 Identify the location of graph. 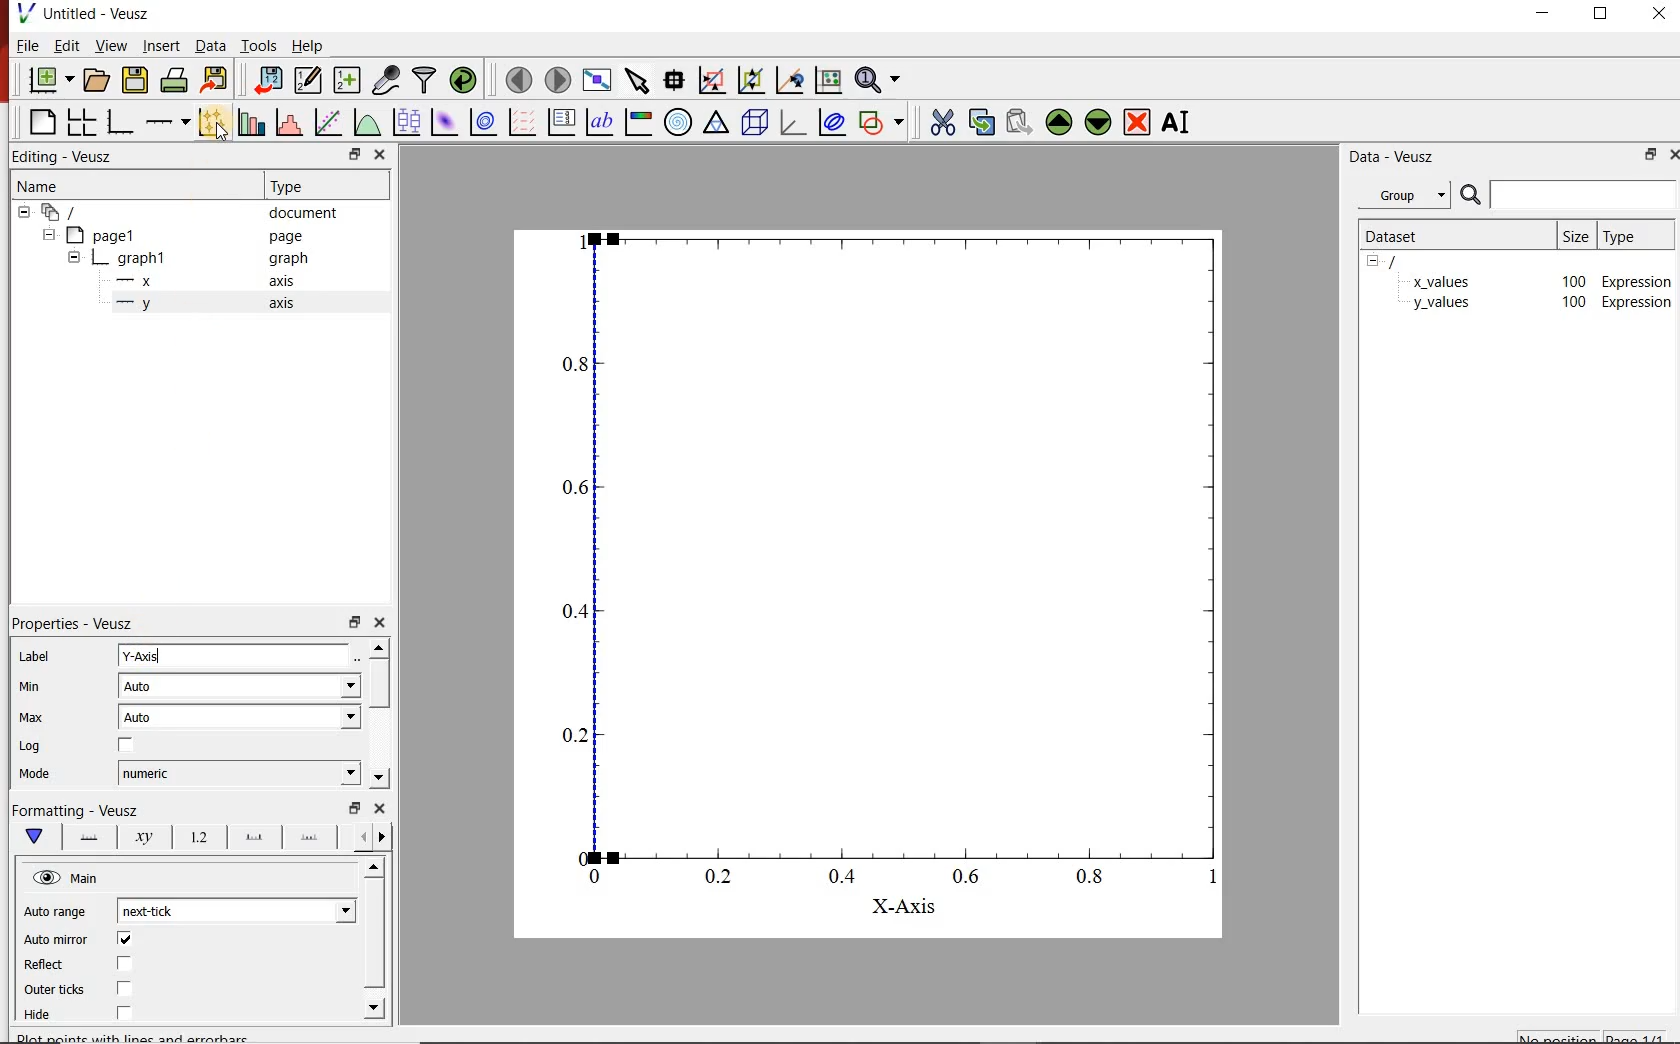
(287, 258).